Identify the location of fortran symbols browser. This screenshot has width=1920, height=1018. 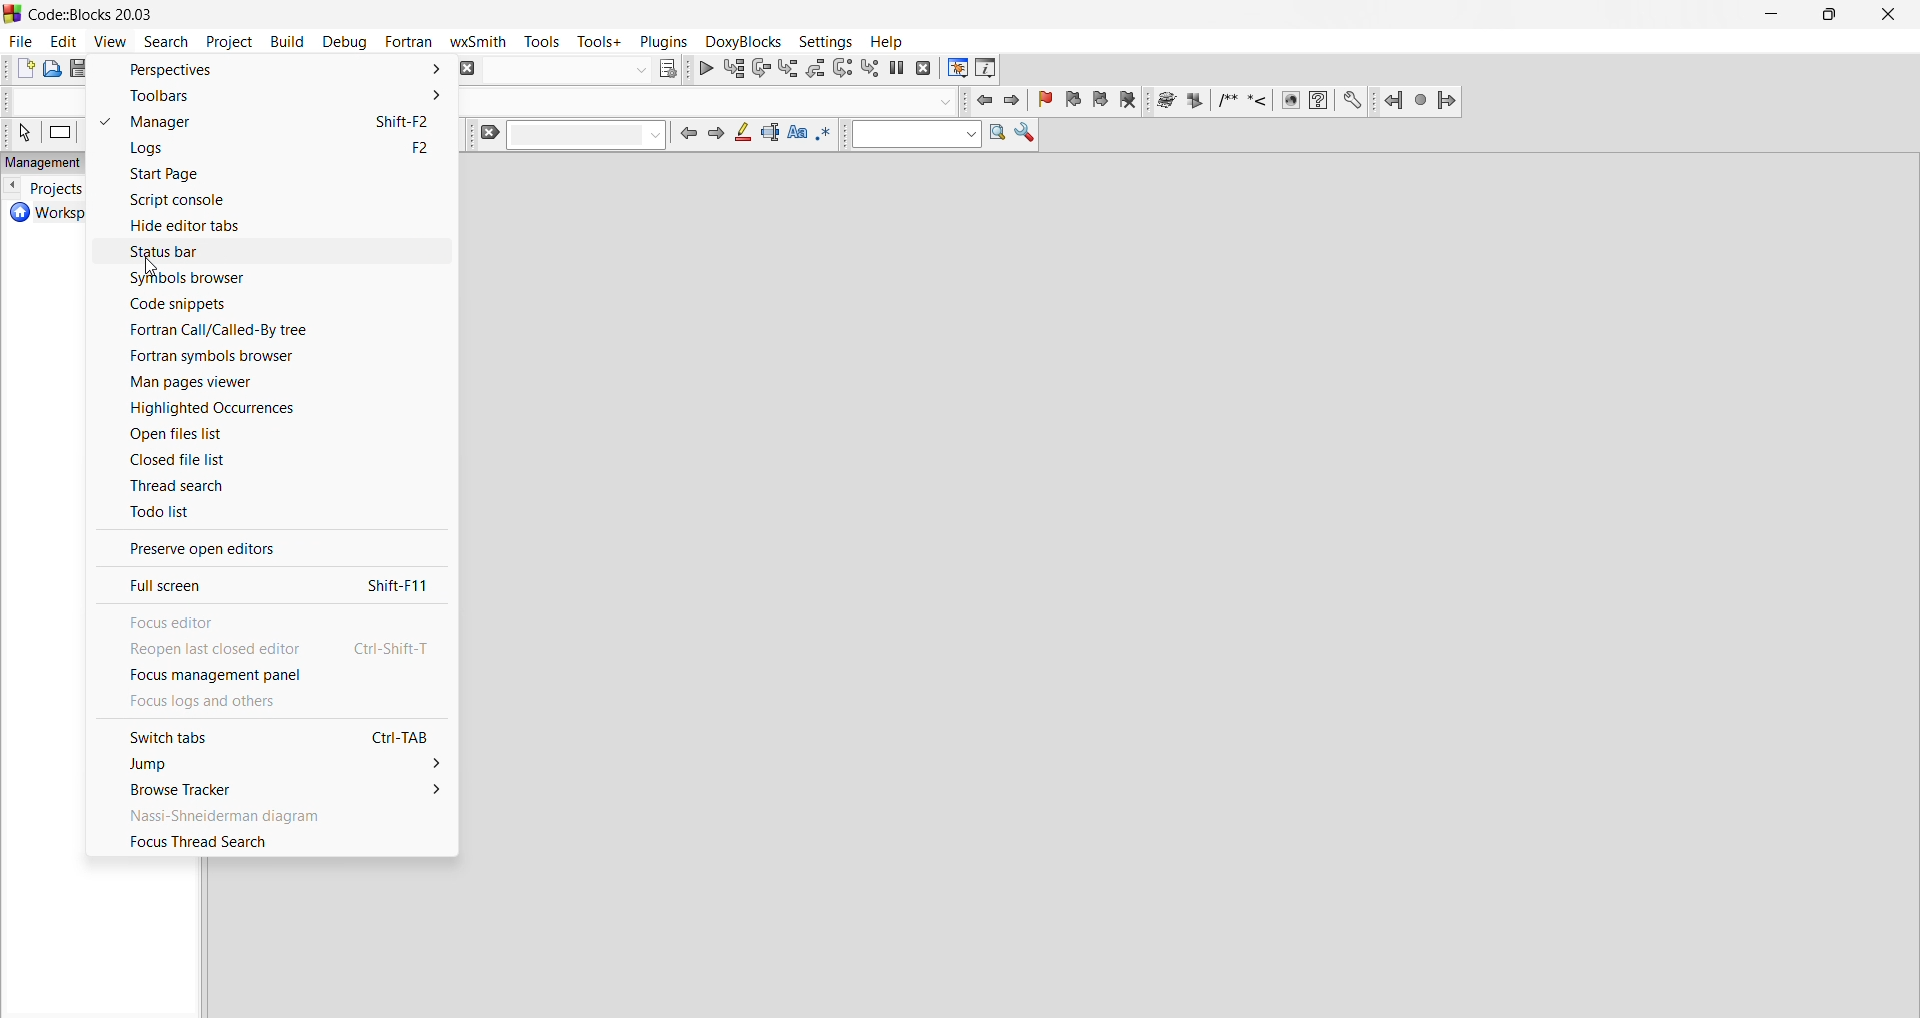
(273, 359).